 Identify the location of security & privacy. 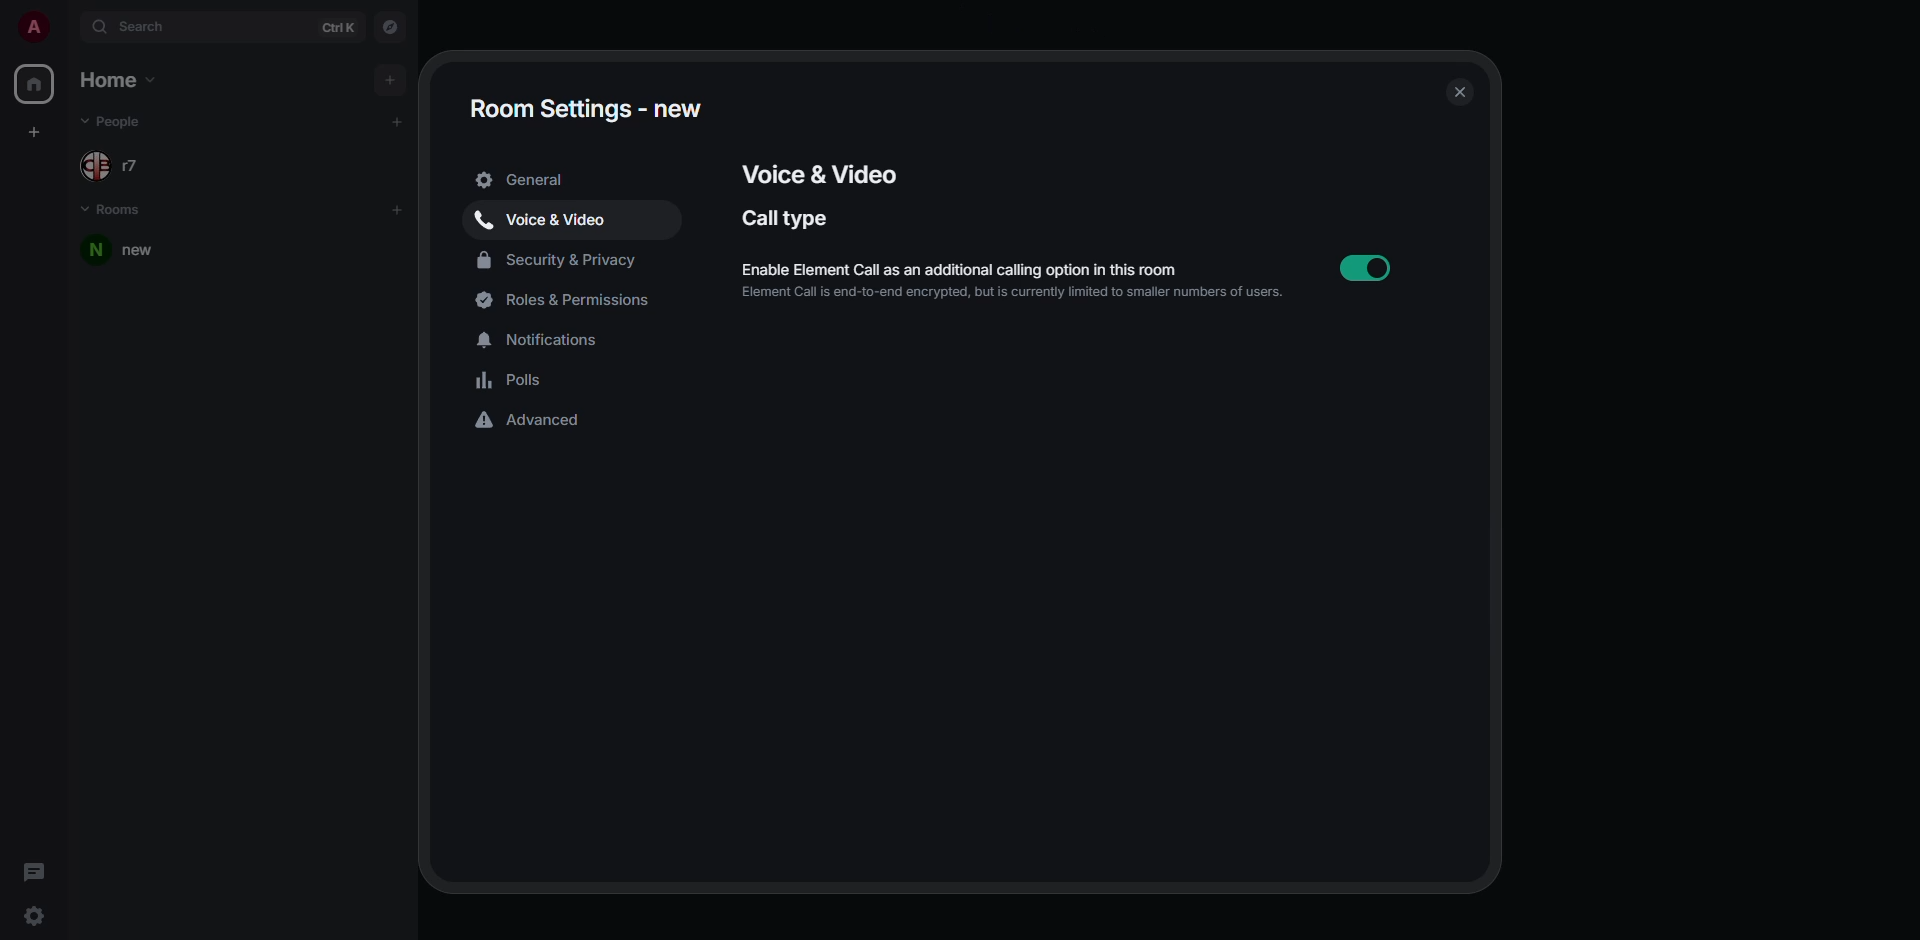
(561, 262).